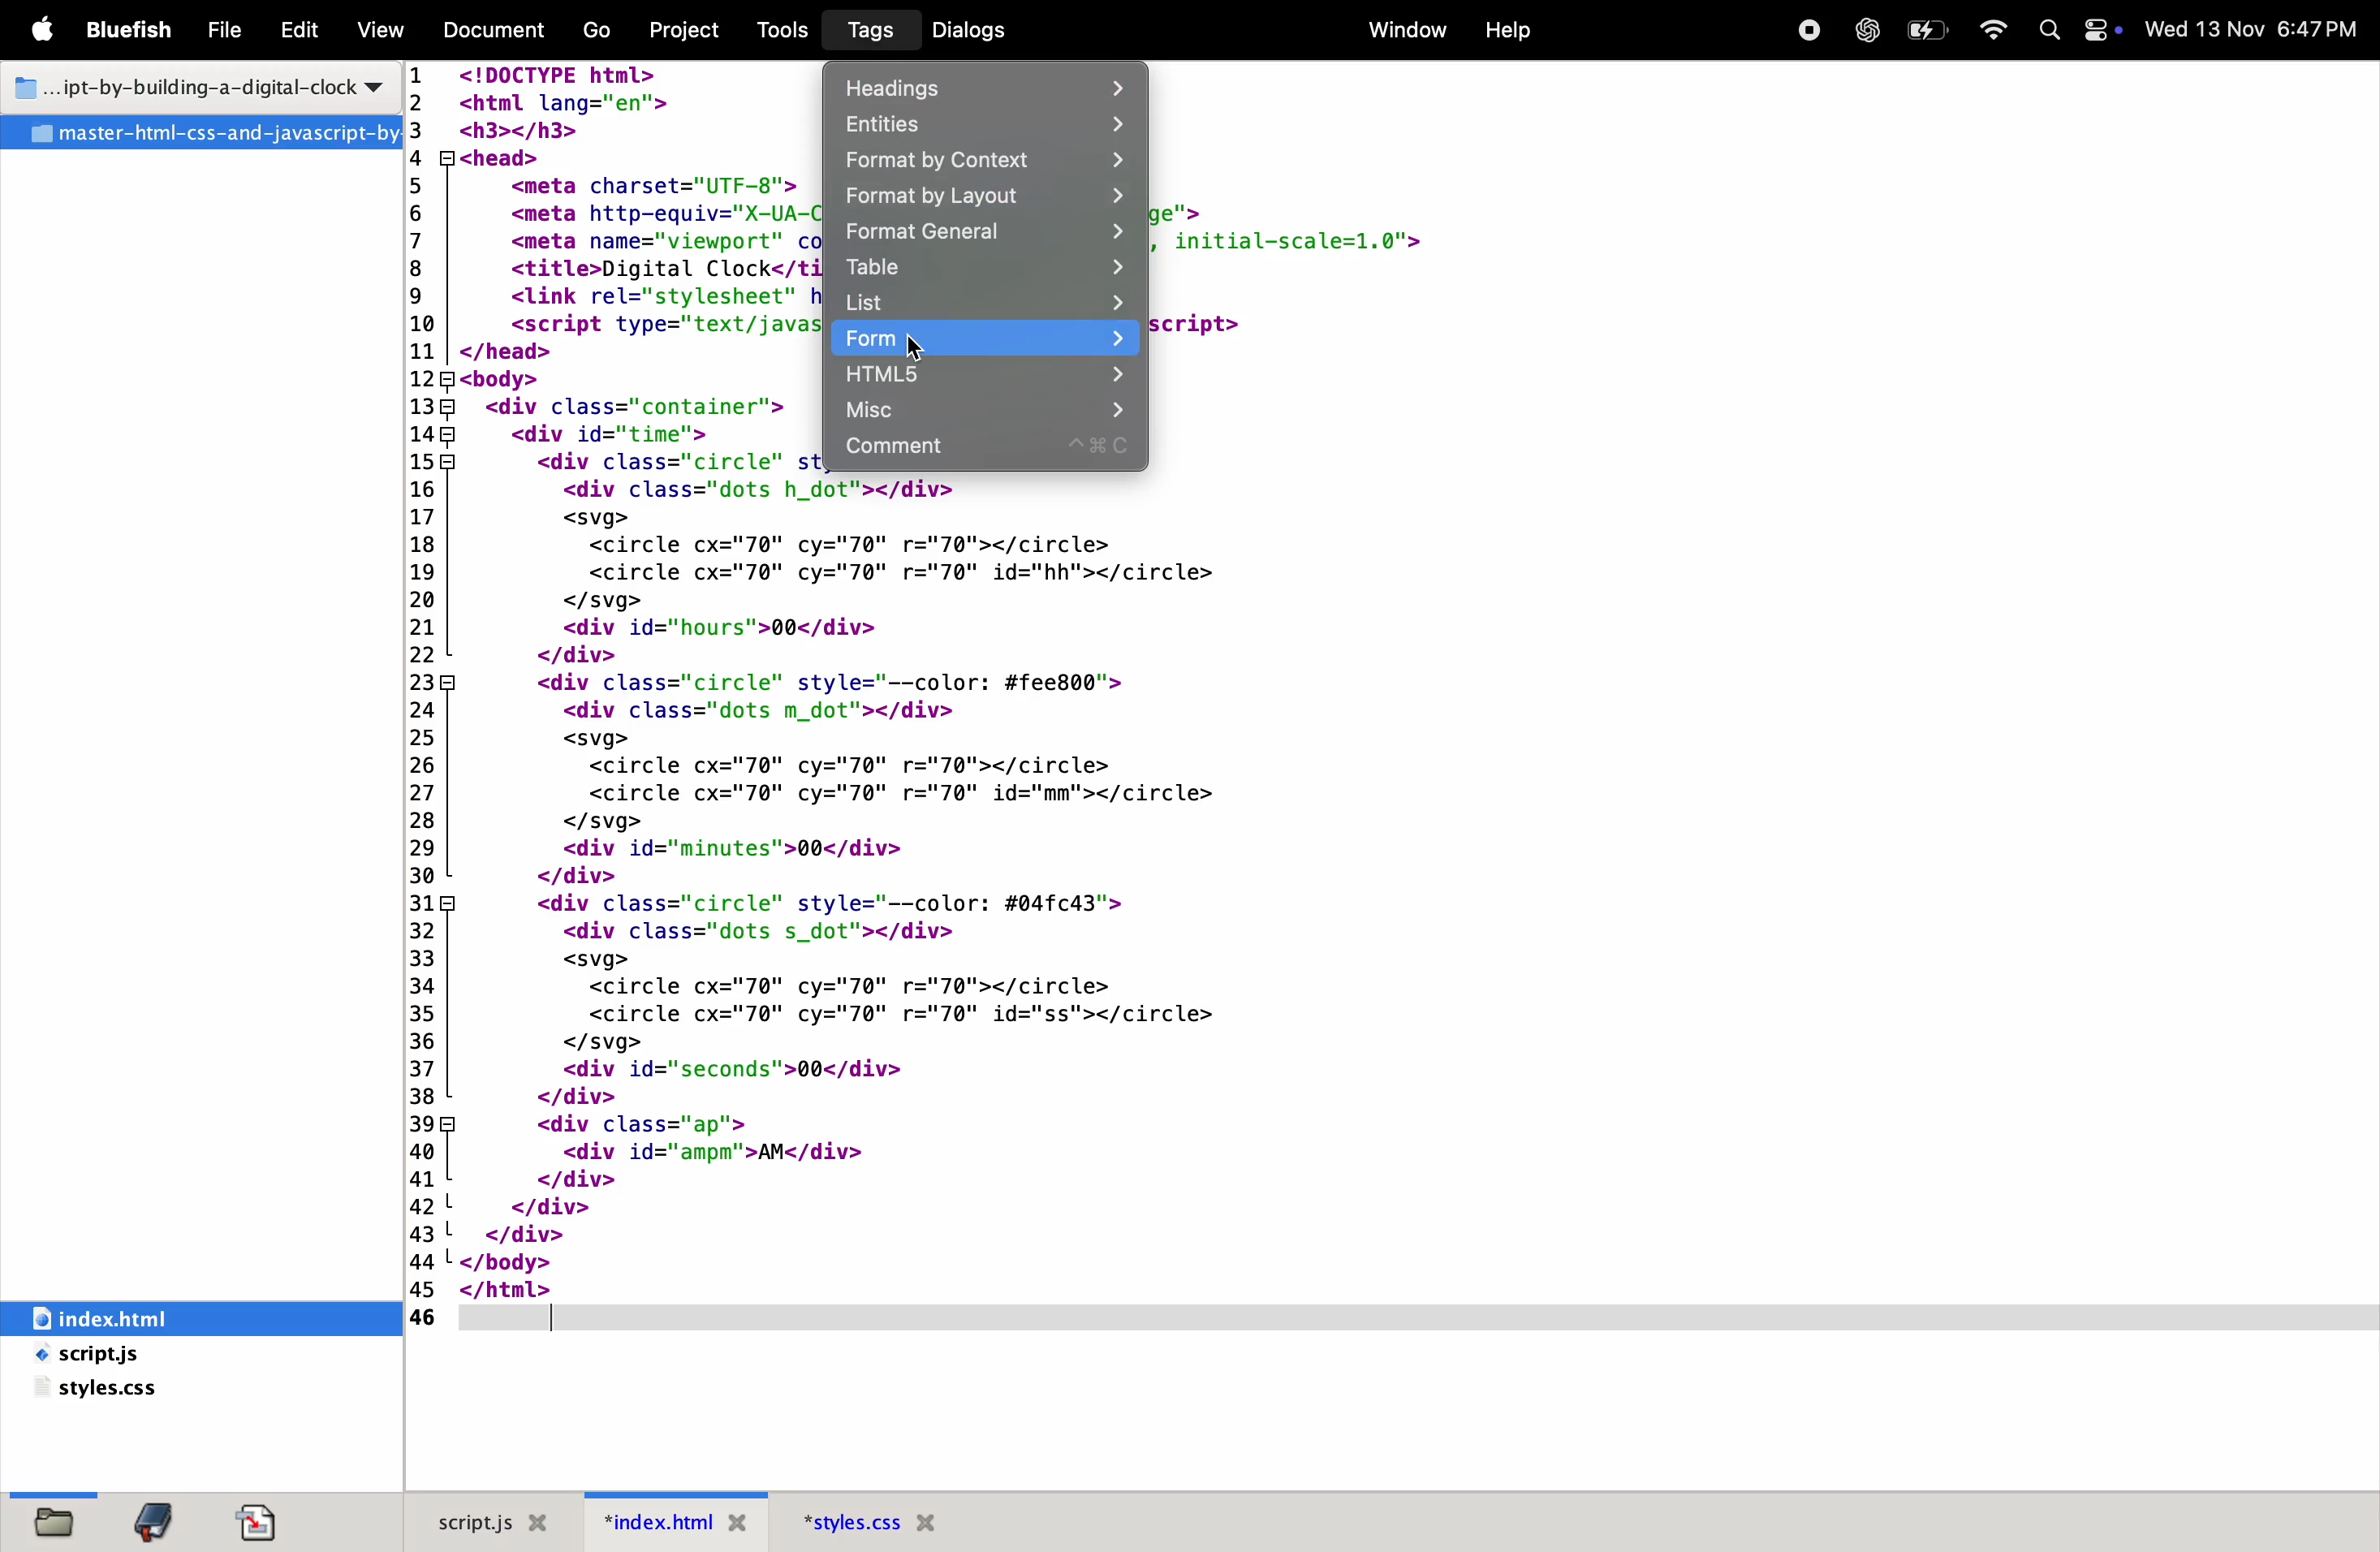 This screenshot has width=2380, height=1552. What do you see at coordinates (985, 198) in the screenshot?
I see `format by layout` at bounding box center [985, 198].